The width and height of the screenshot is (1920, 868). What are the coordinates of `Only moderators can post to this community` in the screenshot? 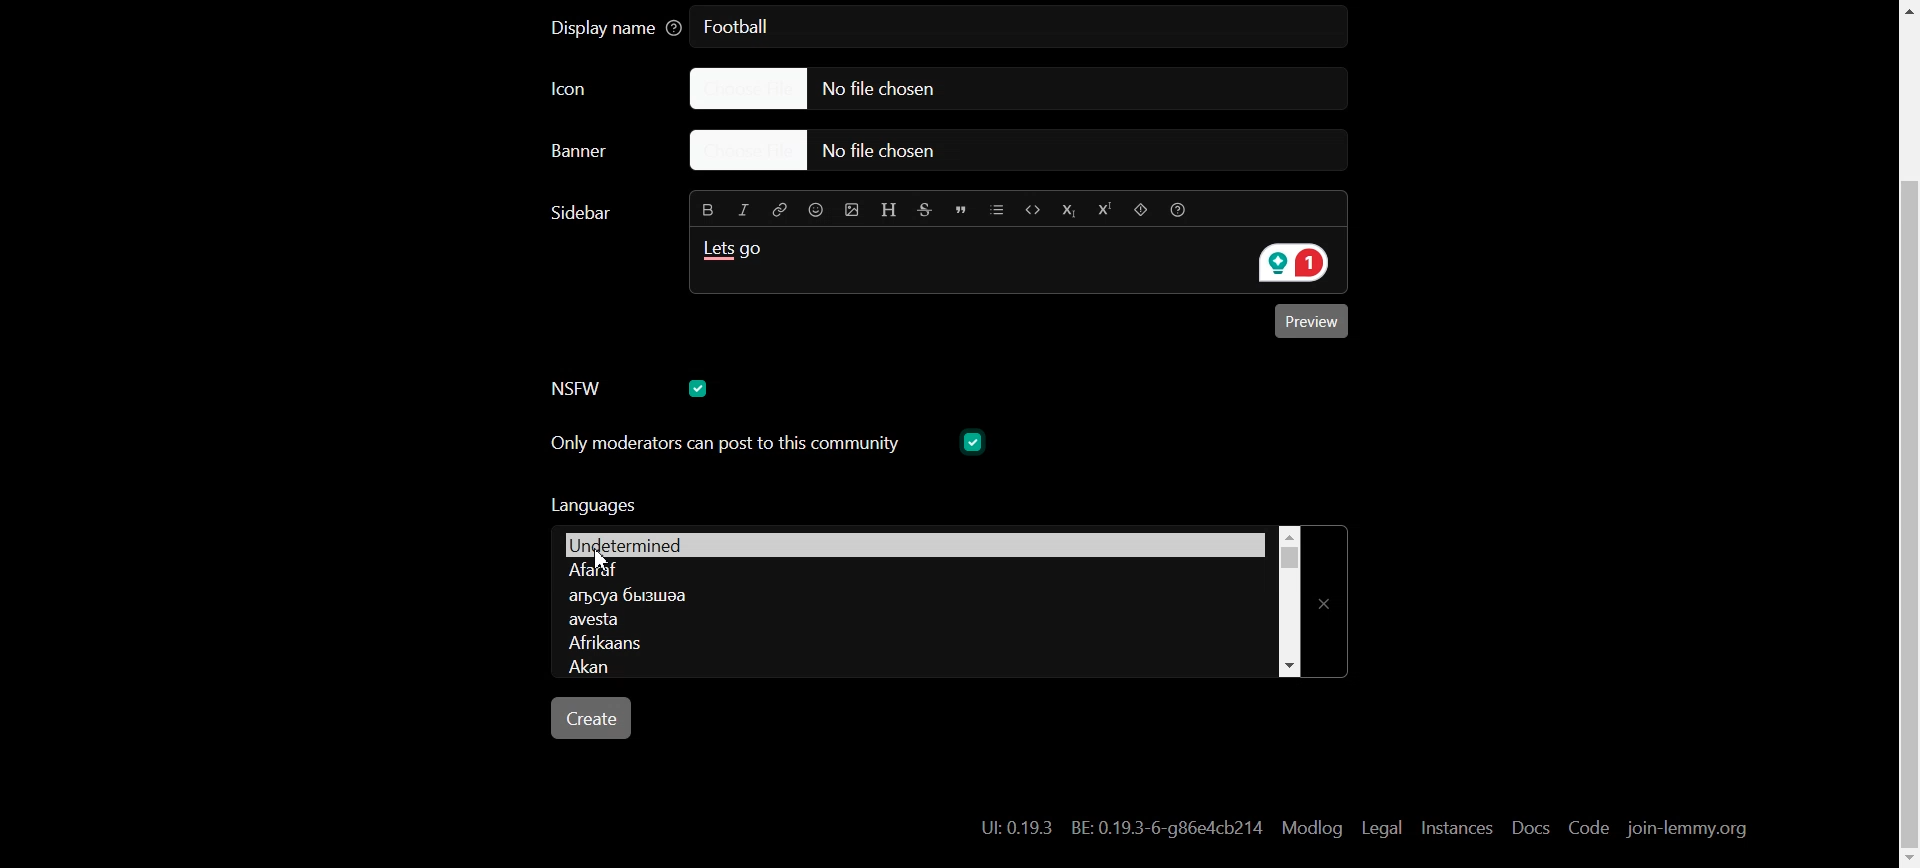 It's located at (769, 512).